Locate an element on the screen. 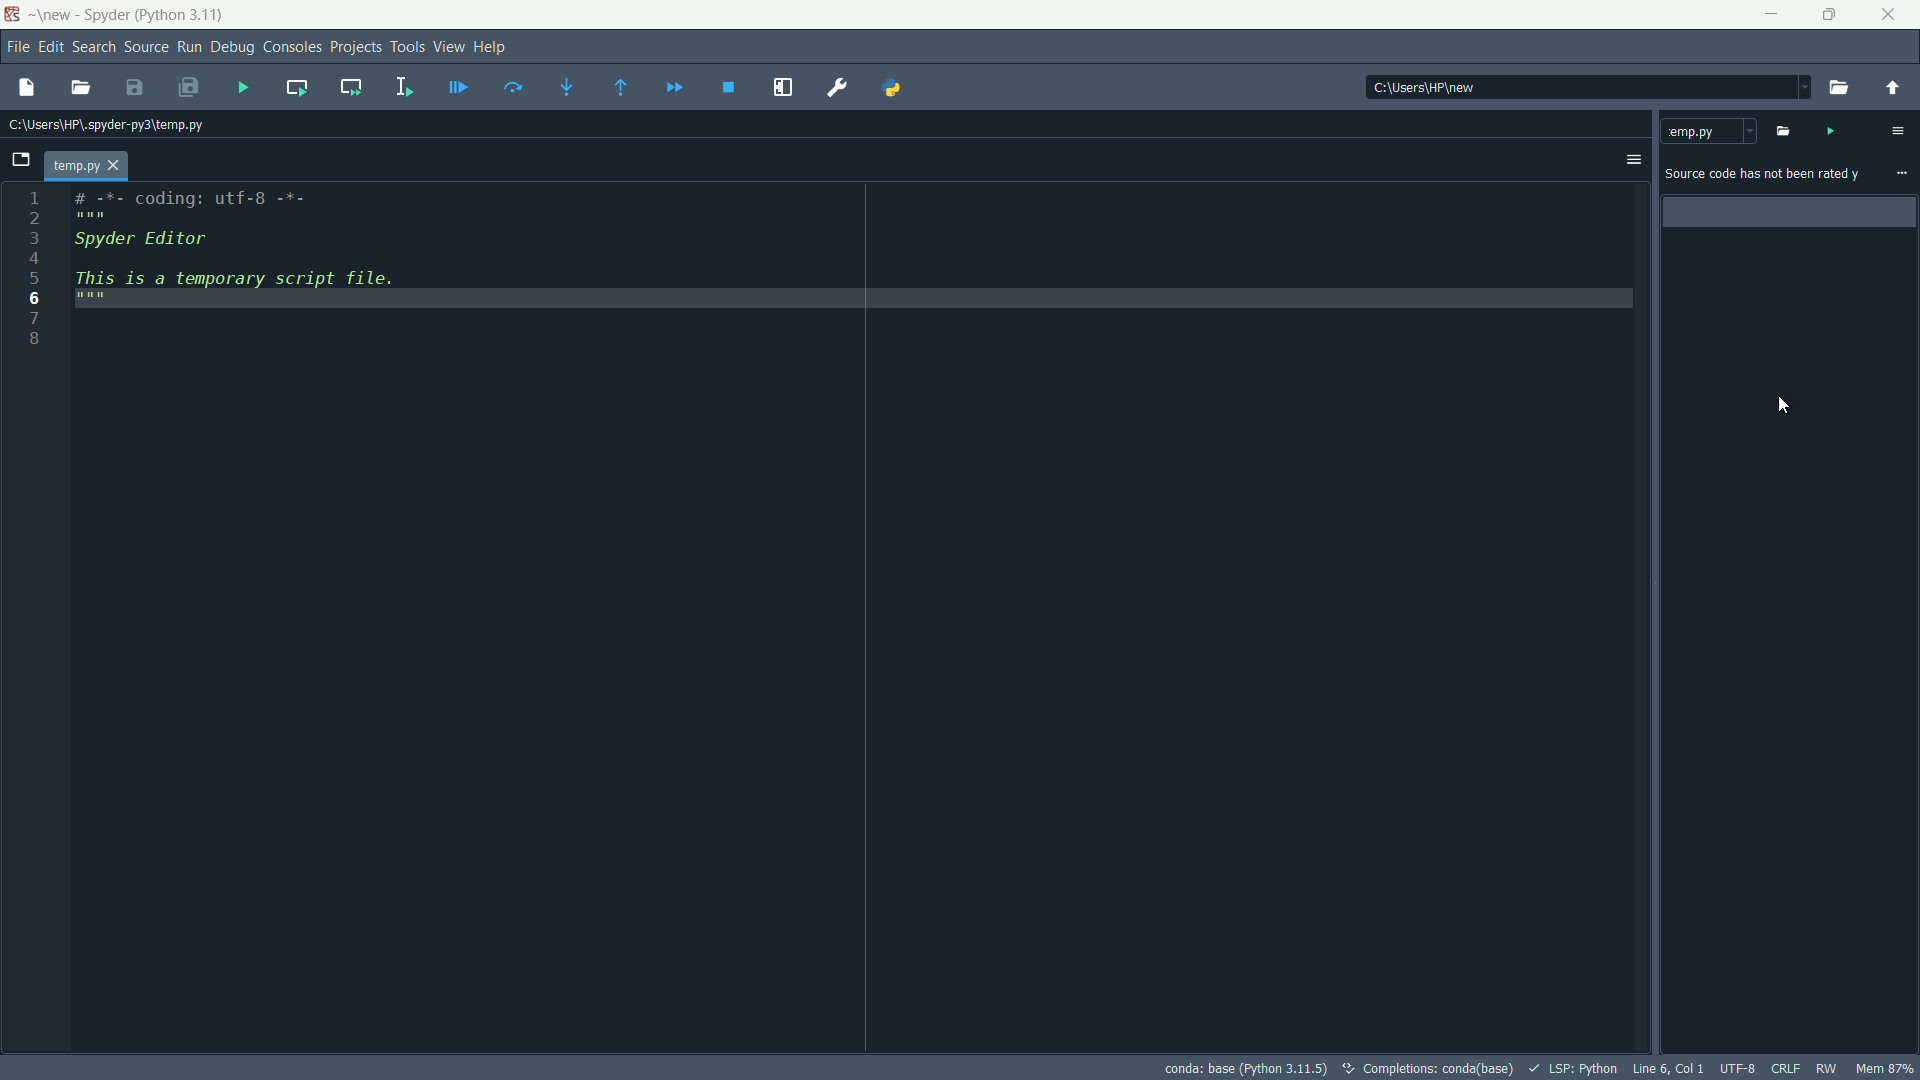 Image resolution: width=1920 pixels, height=1080 pixels. app icon is located at coordinates (14, 16).